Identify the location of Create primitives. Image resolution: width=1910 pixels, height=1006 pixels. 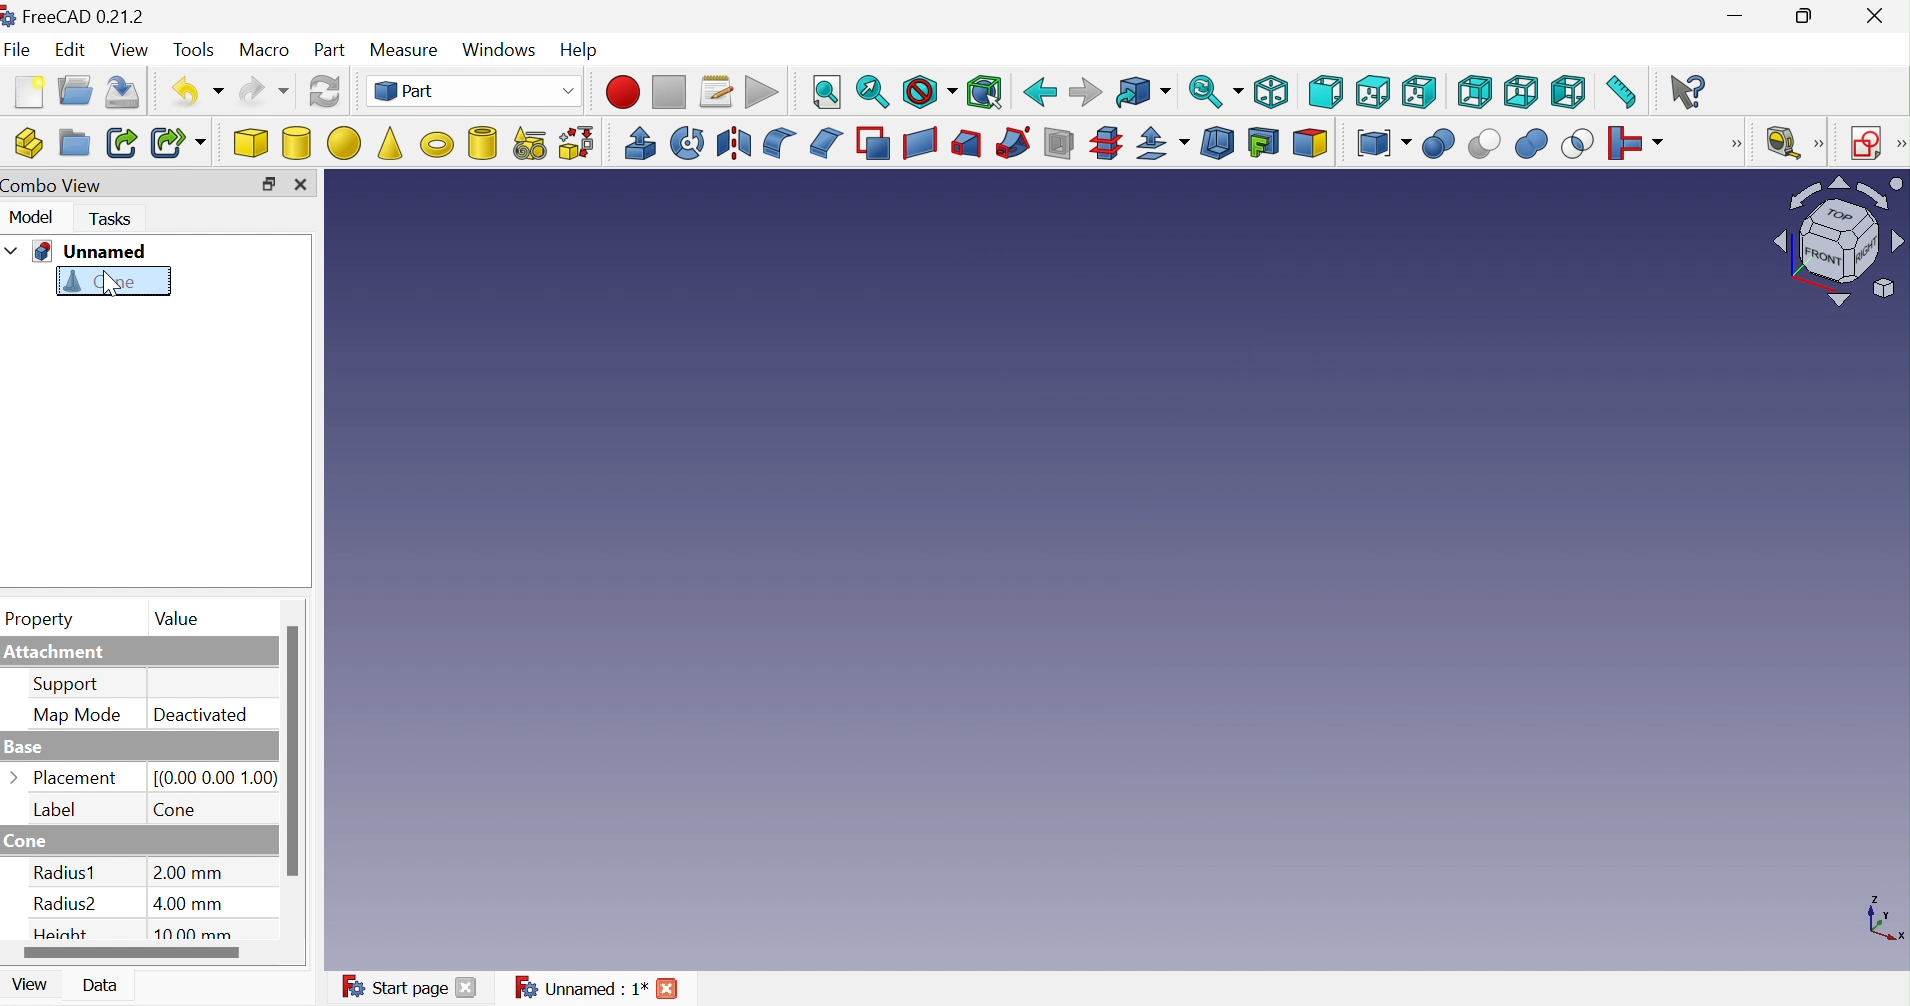
(529, 142).